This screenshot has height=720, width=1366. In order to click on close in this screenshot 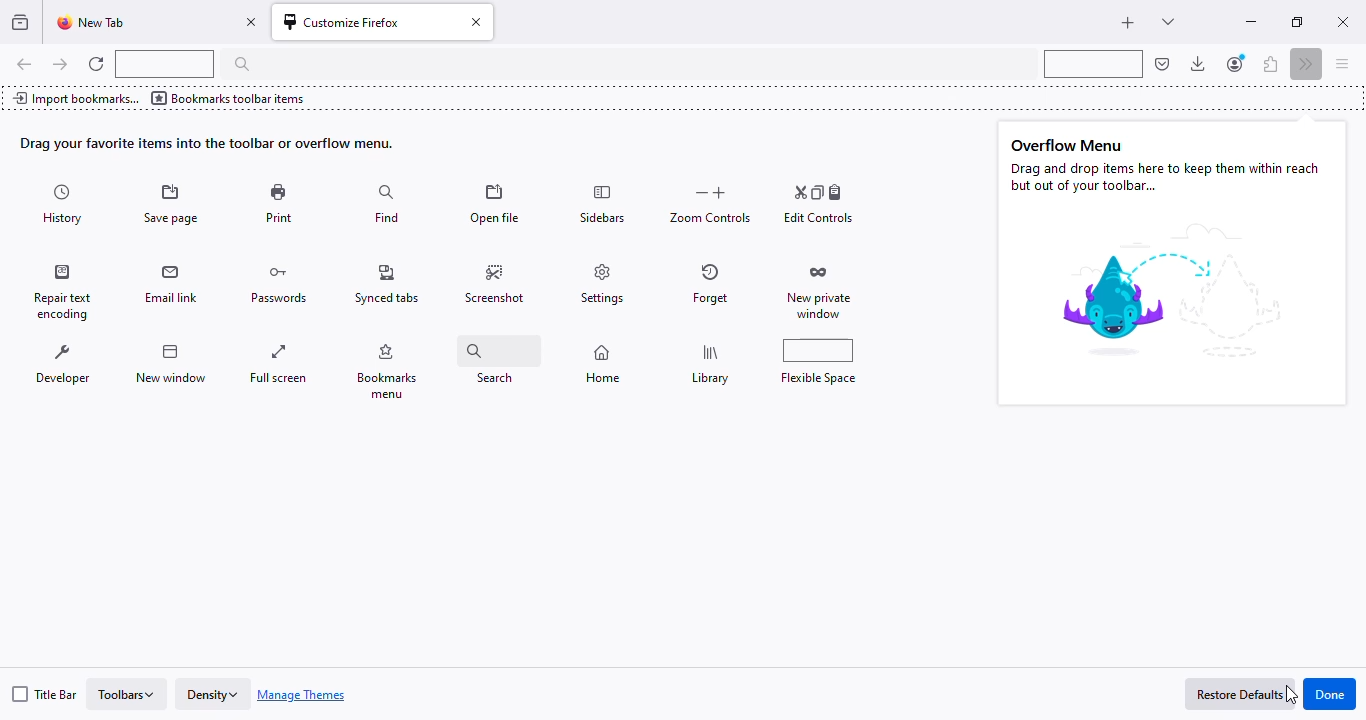, I will do `click(1344, 22)`.